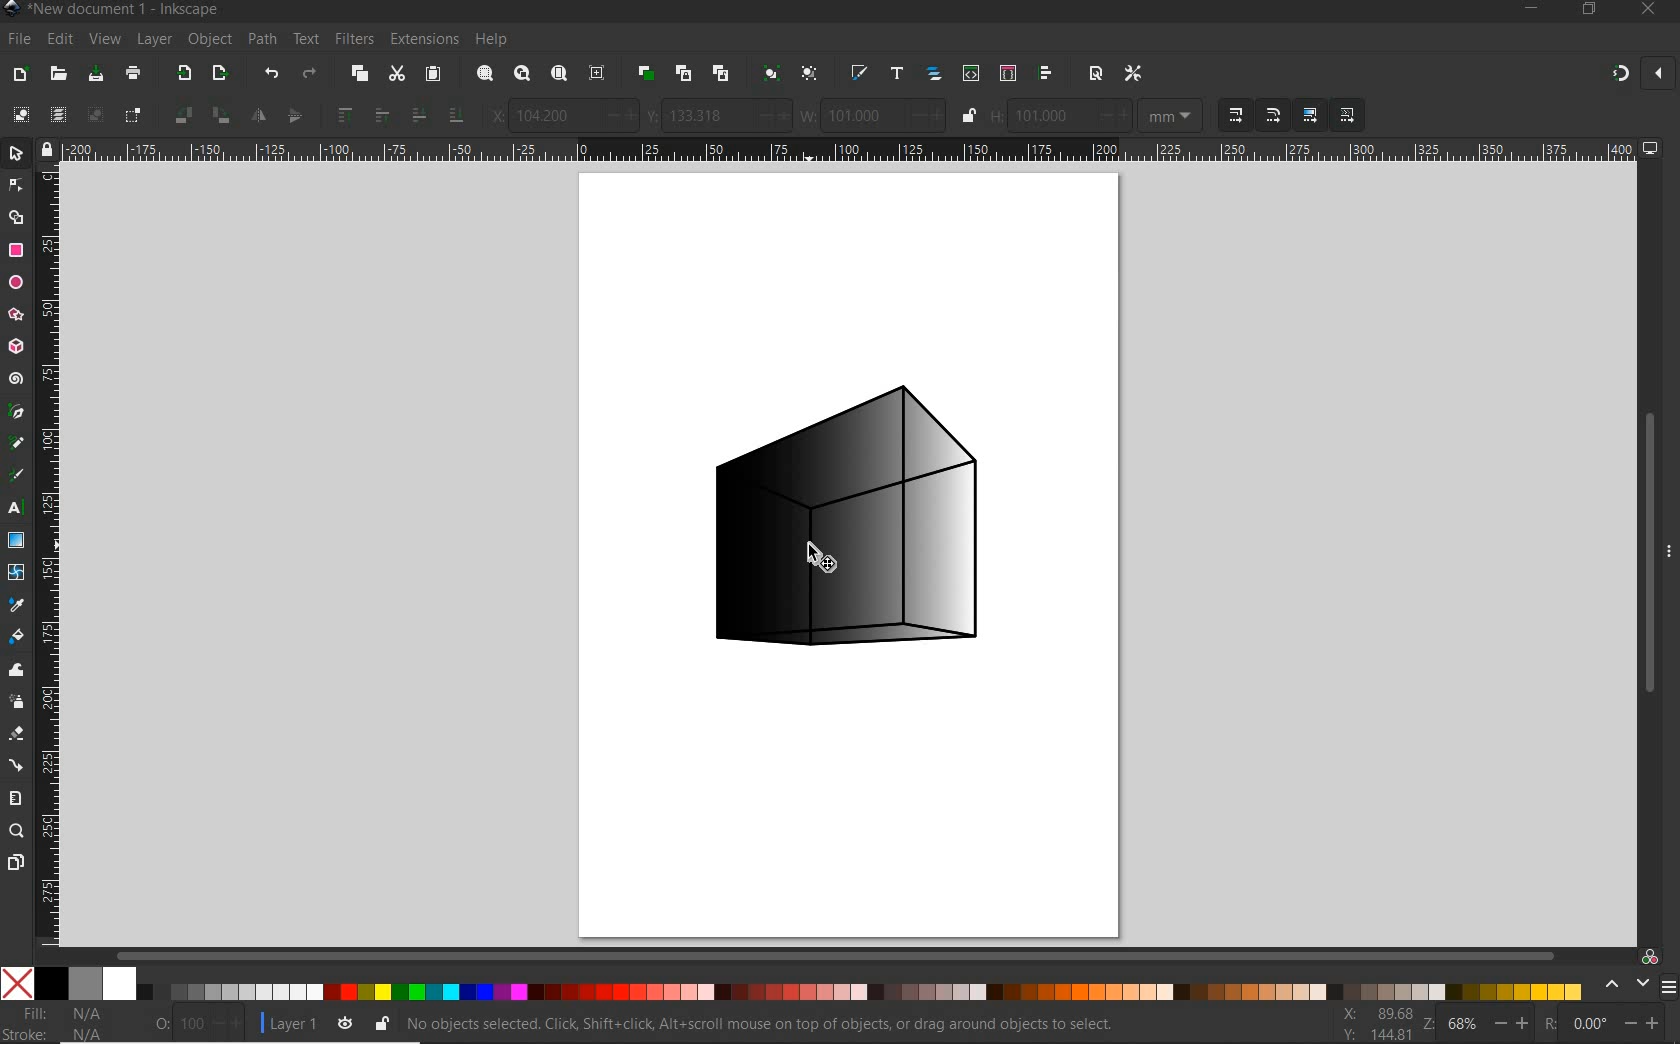 The image size is (1680, 1044). What do you see at coordinates (17, 315) in the screenshot?
I see `STAR TOOL` at bounding box center [17, 315].